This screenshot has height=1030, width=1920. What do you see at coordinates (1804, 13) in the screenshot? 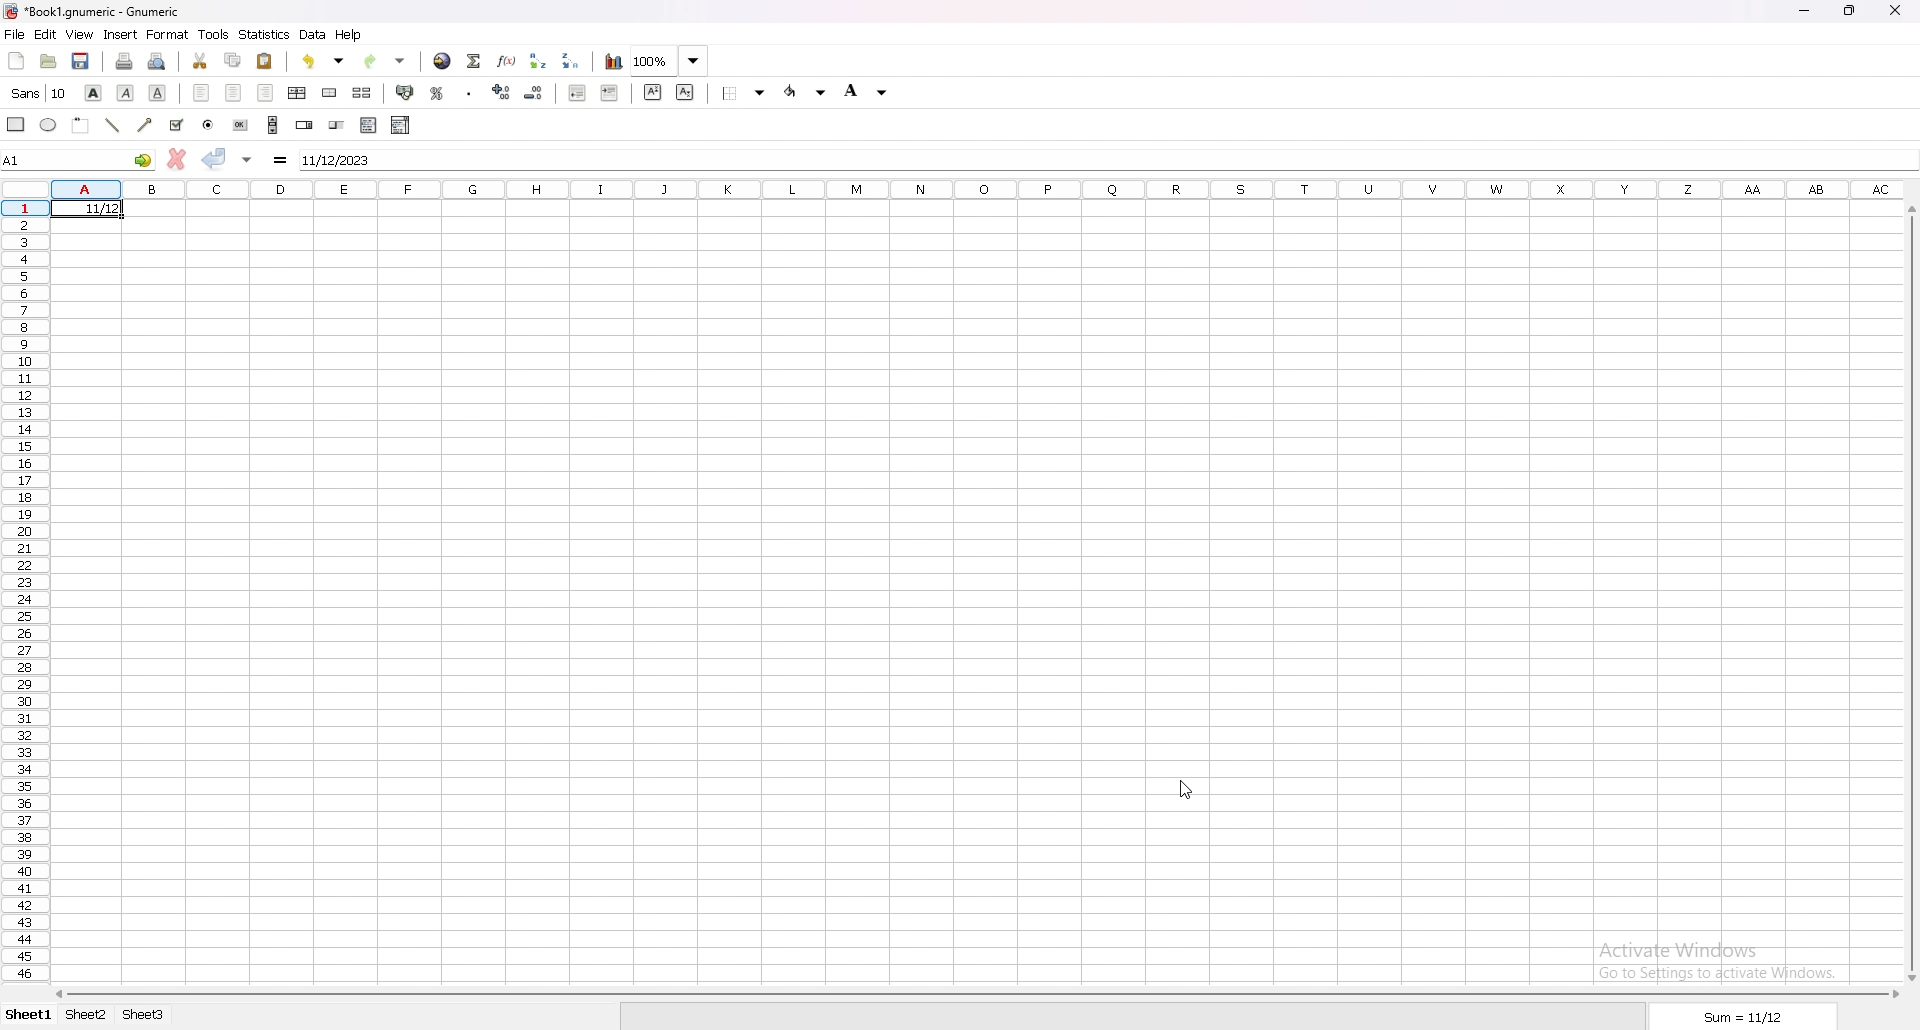
I see `minimize` at bounding box center [1804, 13].